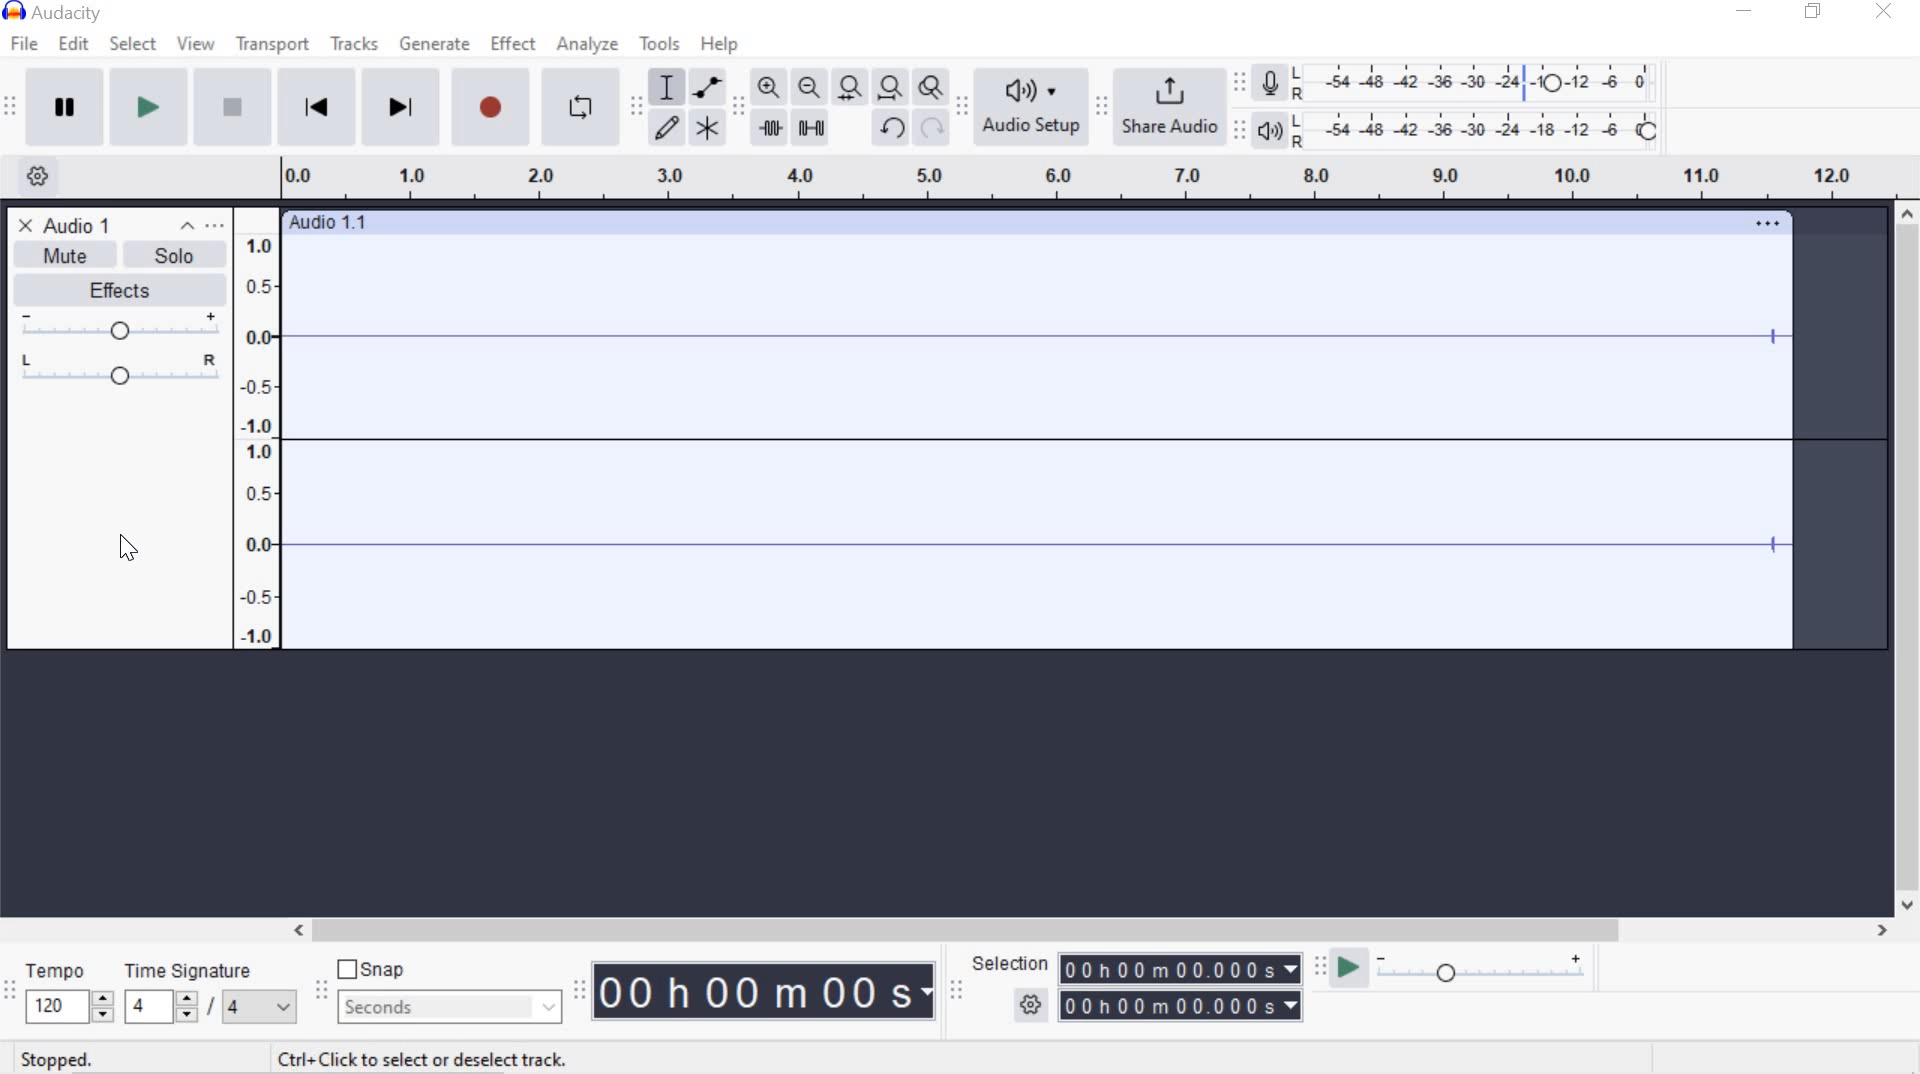 Image resolution: width=1920 pixels, height=1074 pixels. Describe the element at coordinates (131, 546) in the screenshot. I see `cursor` at that location.